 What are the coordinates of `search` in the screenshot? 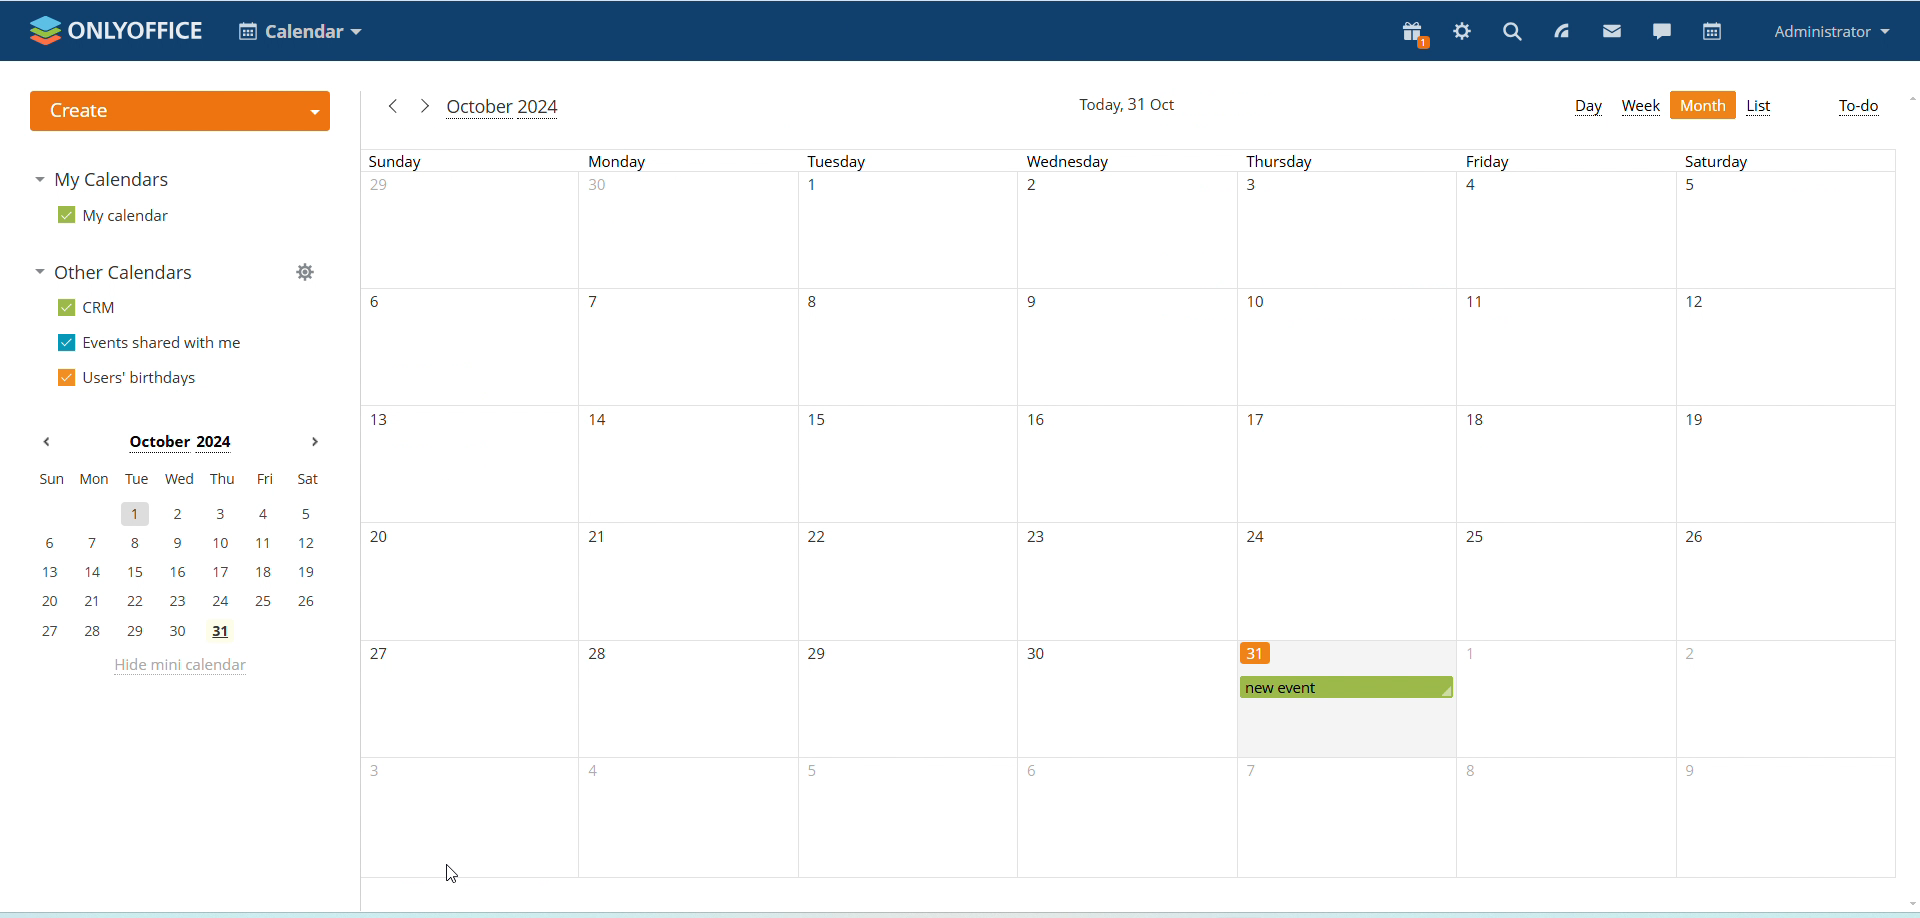 It's located at (1512, 31).